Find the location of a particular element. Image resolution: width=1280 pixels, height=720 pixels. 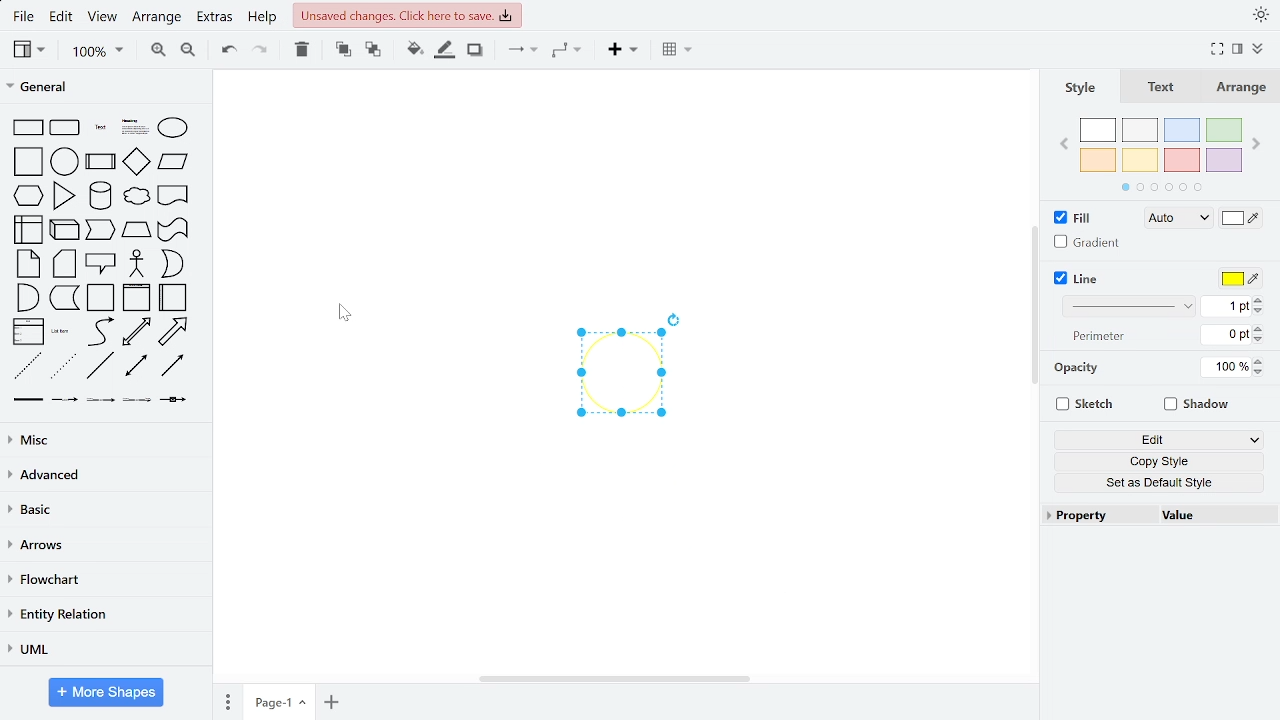

blue is located at coordinates (1182, 130).